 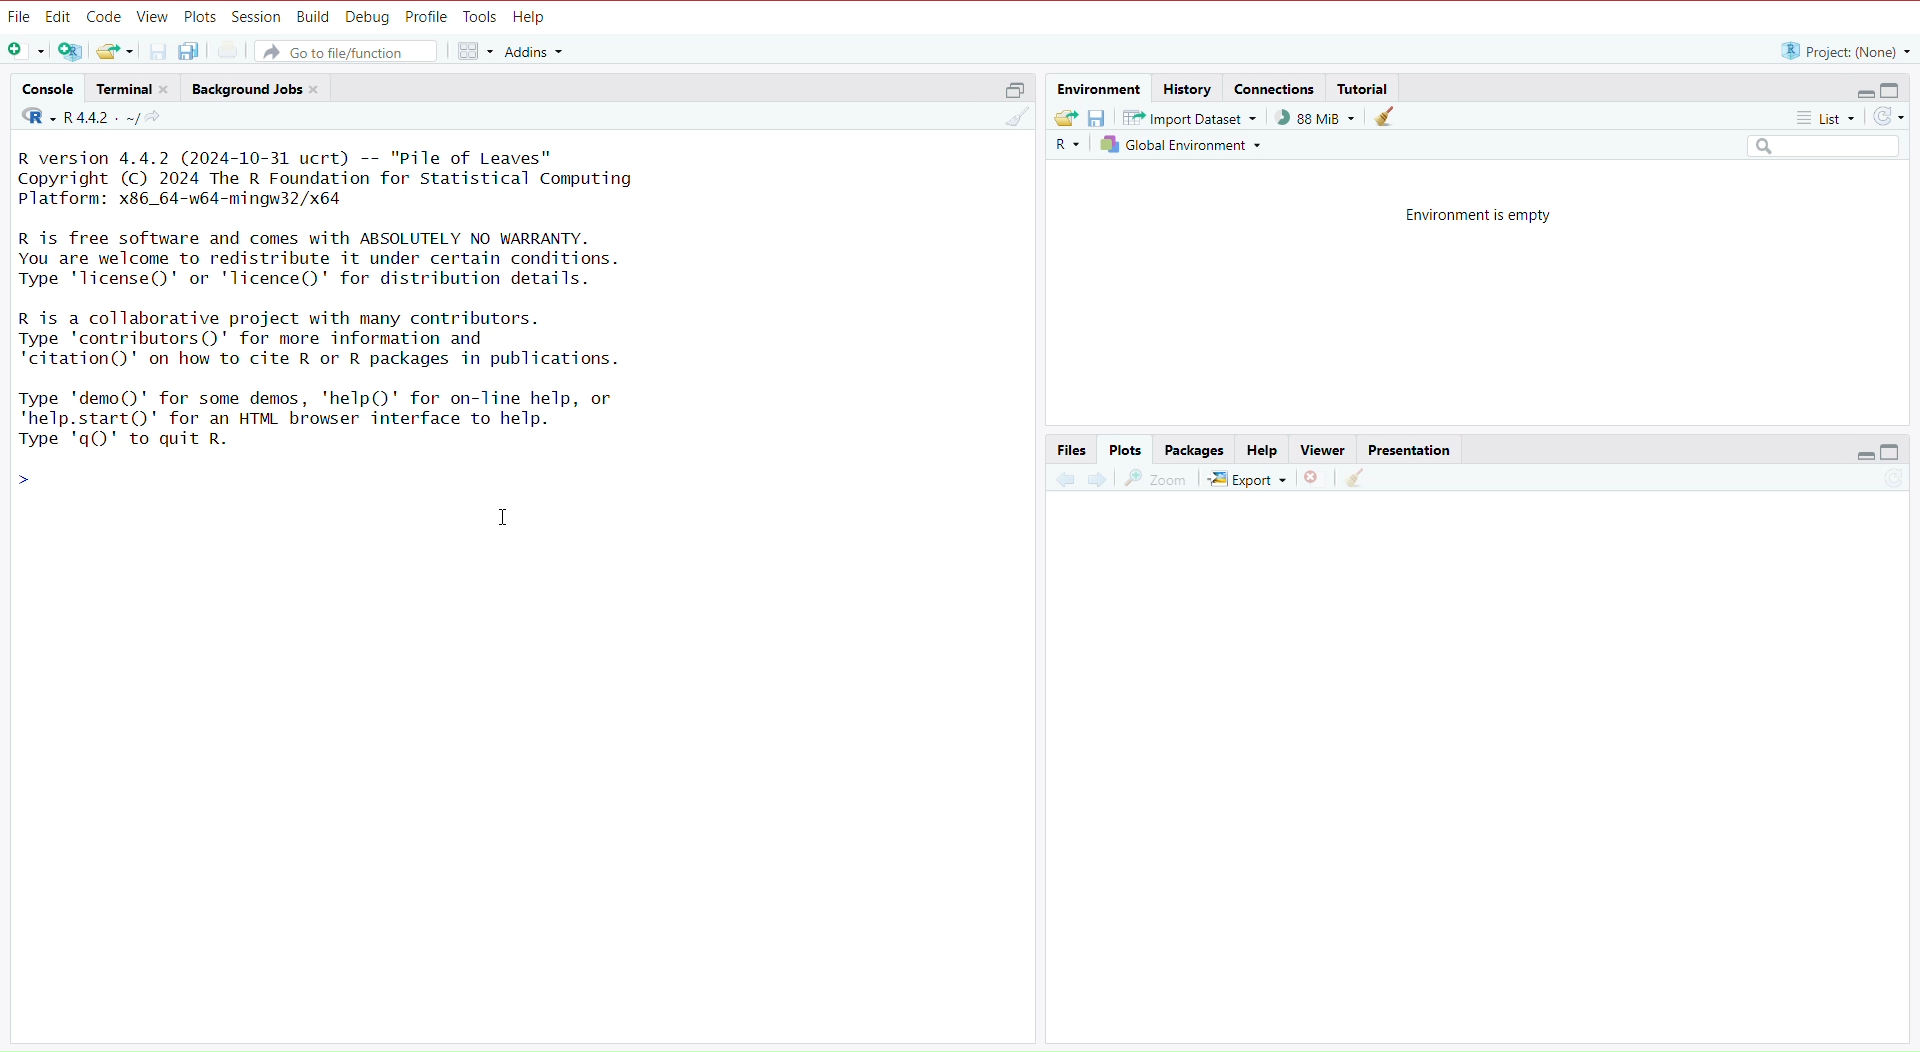 What do you see at coordinates (481, 17) in the screenshot?
I see `tools` at bounding box center [481, 17].